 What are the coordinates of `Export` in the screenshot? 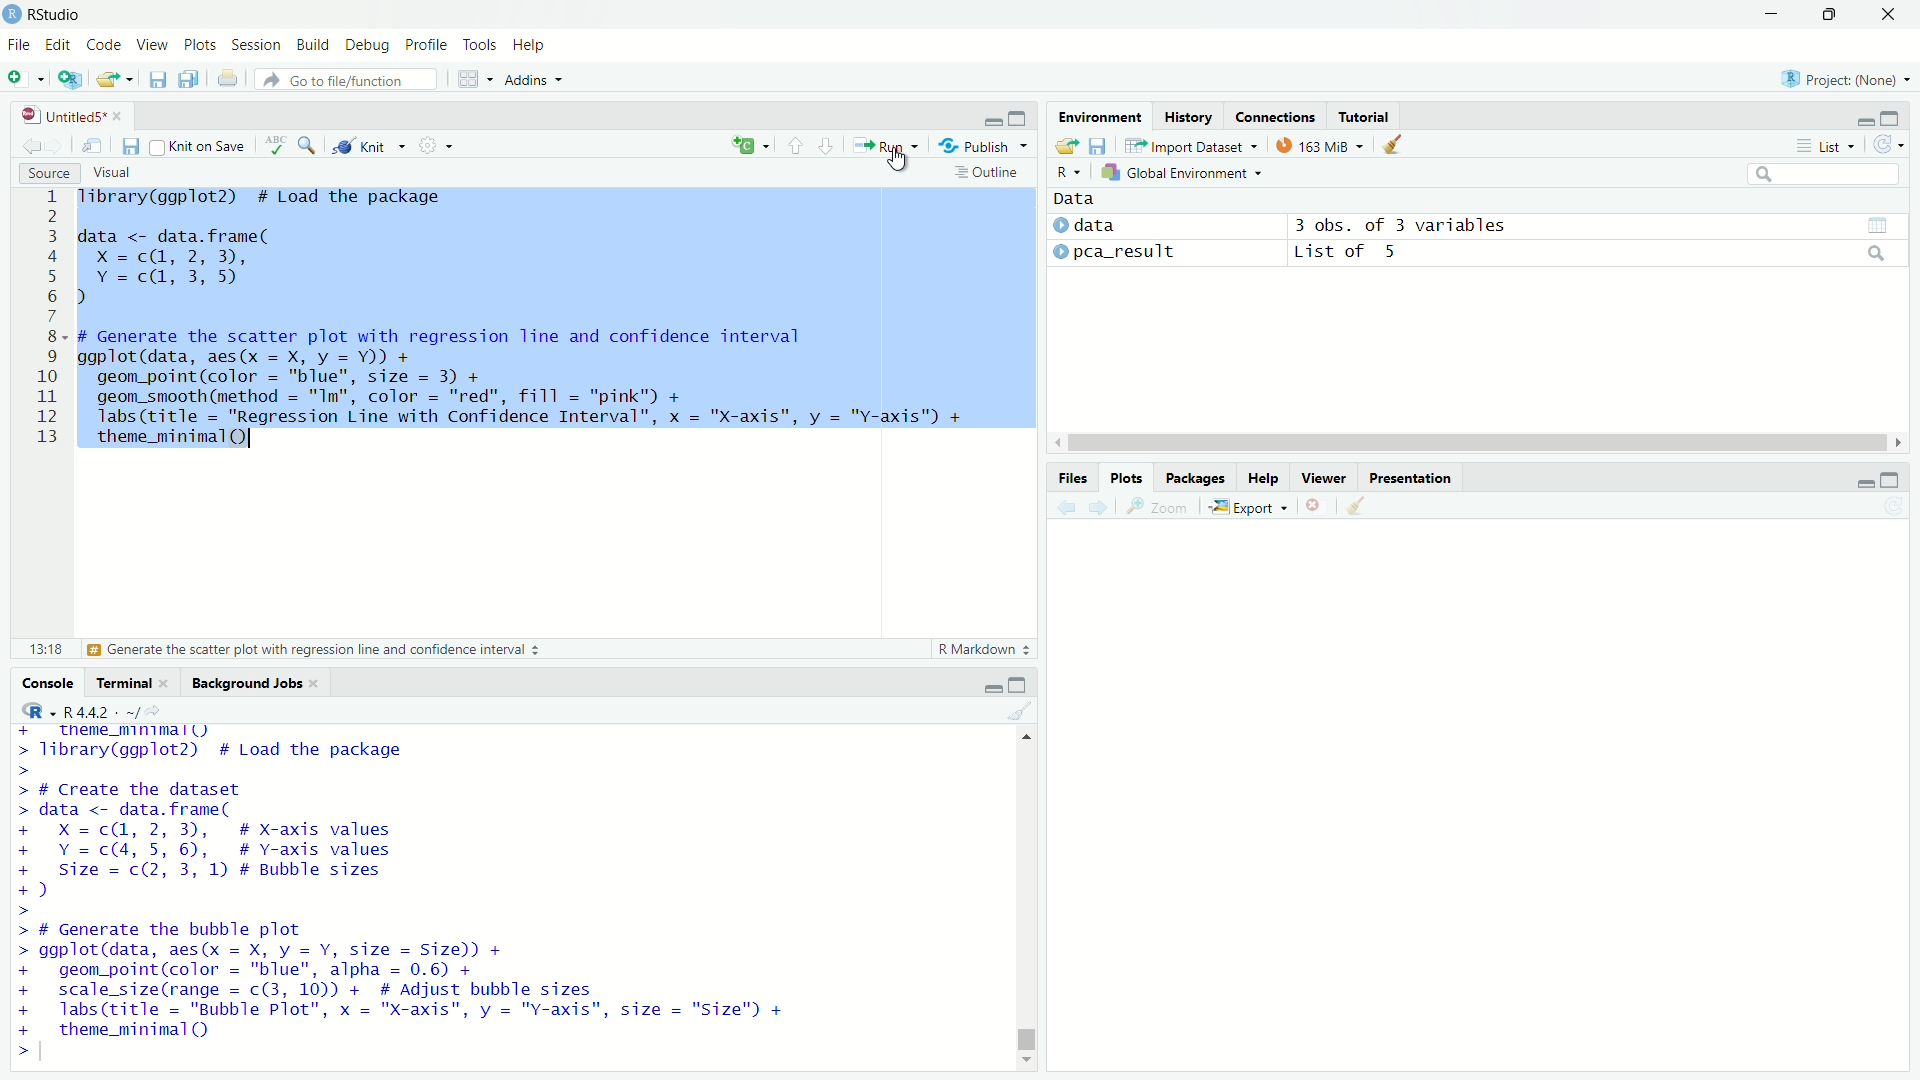 It's located at (1250, 506).